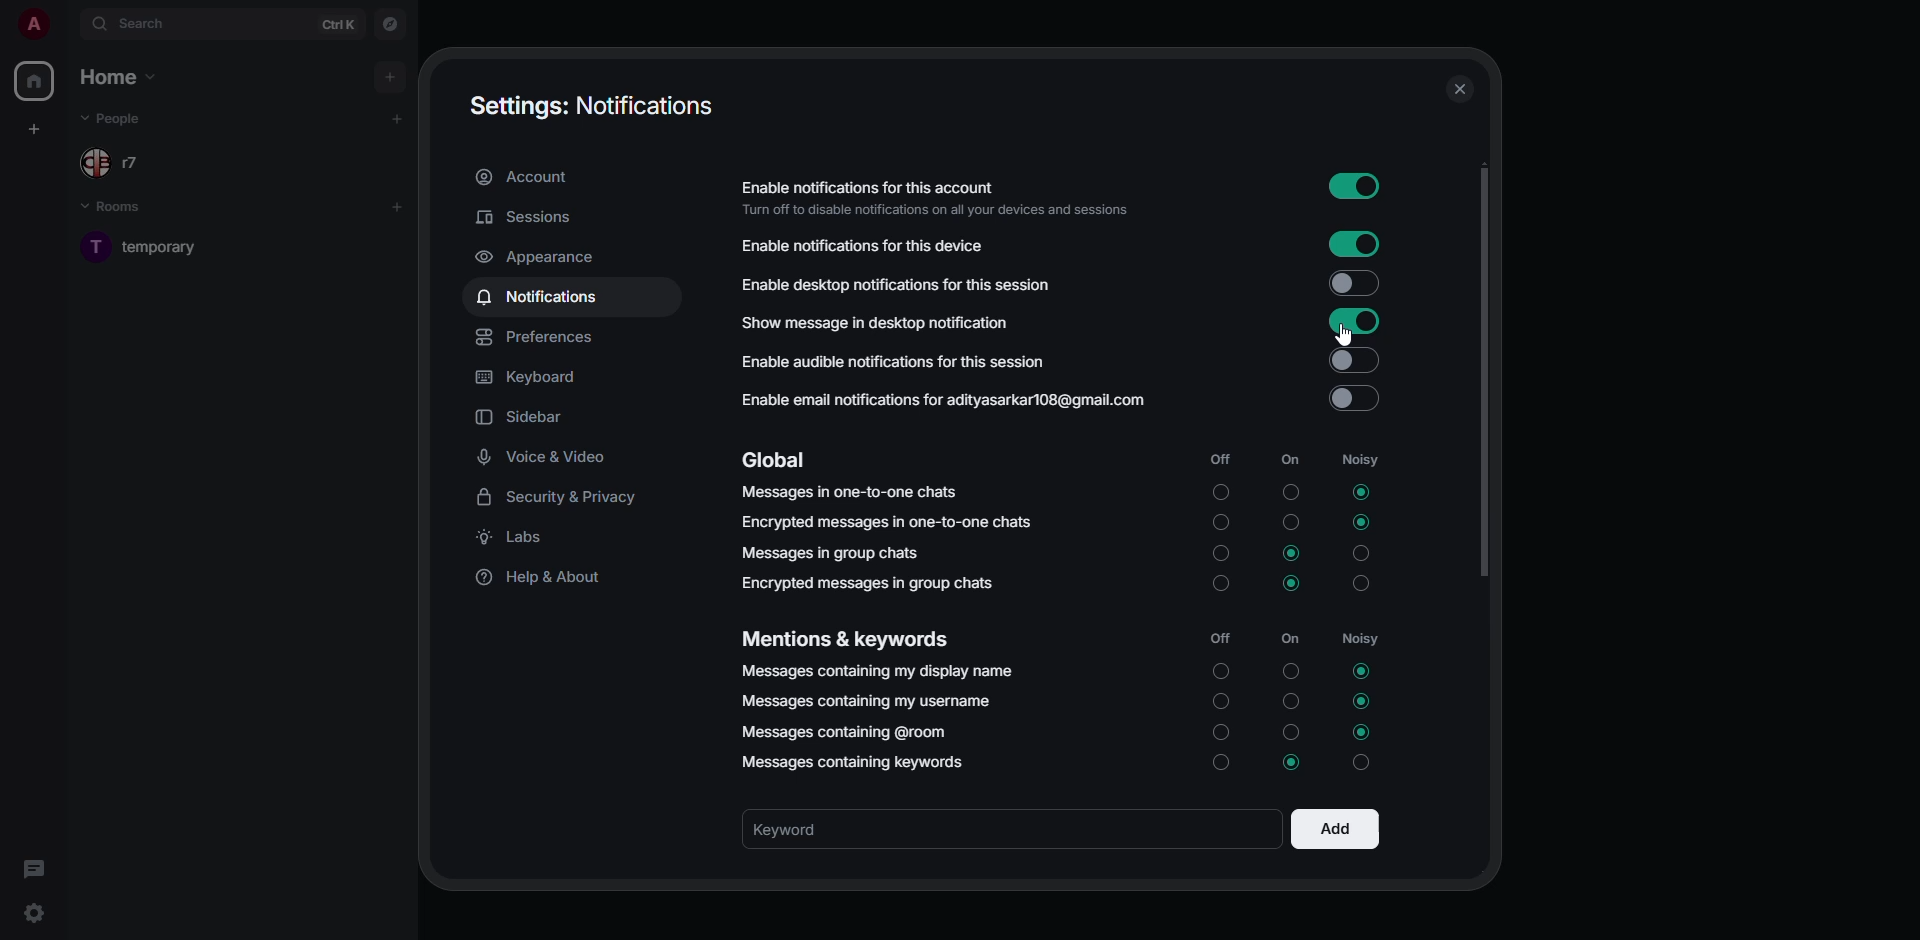 The width and height of the screenshot is (1920, 940). Describe the element at coordinates (868, 702) in the screenshot. I see `messages containing username` at that location.